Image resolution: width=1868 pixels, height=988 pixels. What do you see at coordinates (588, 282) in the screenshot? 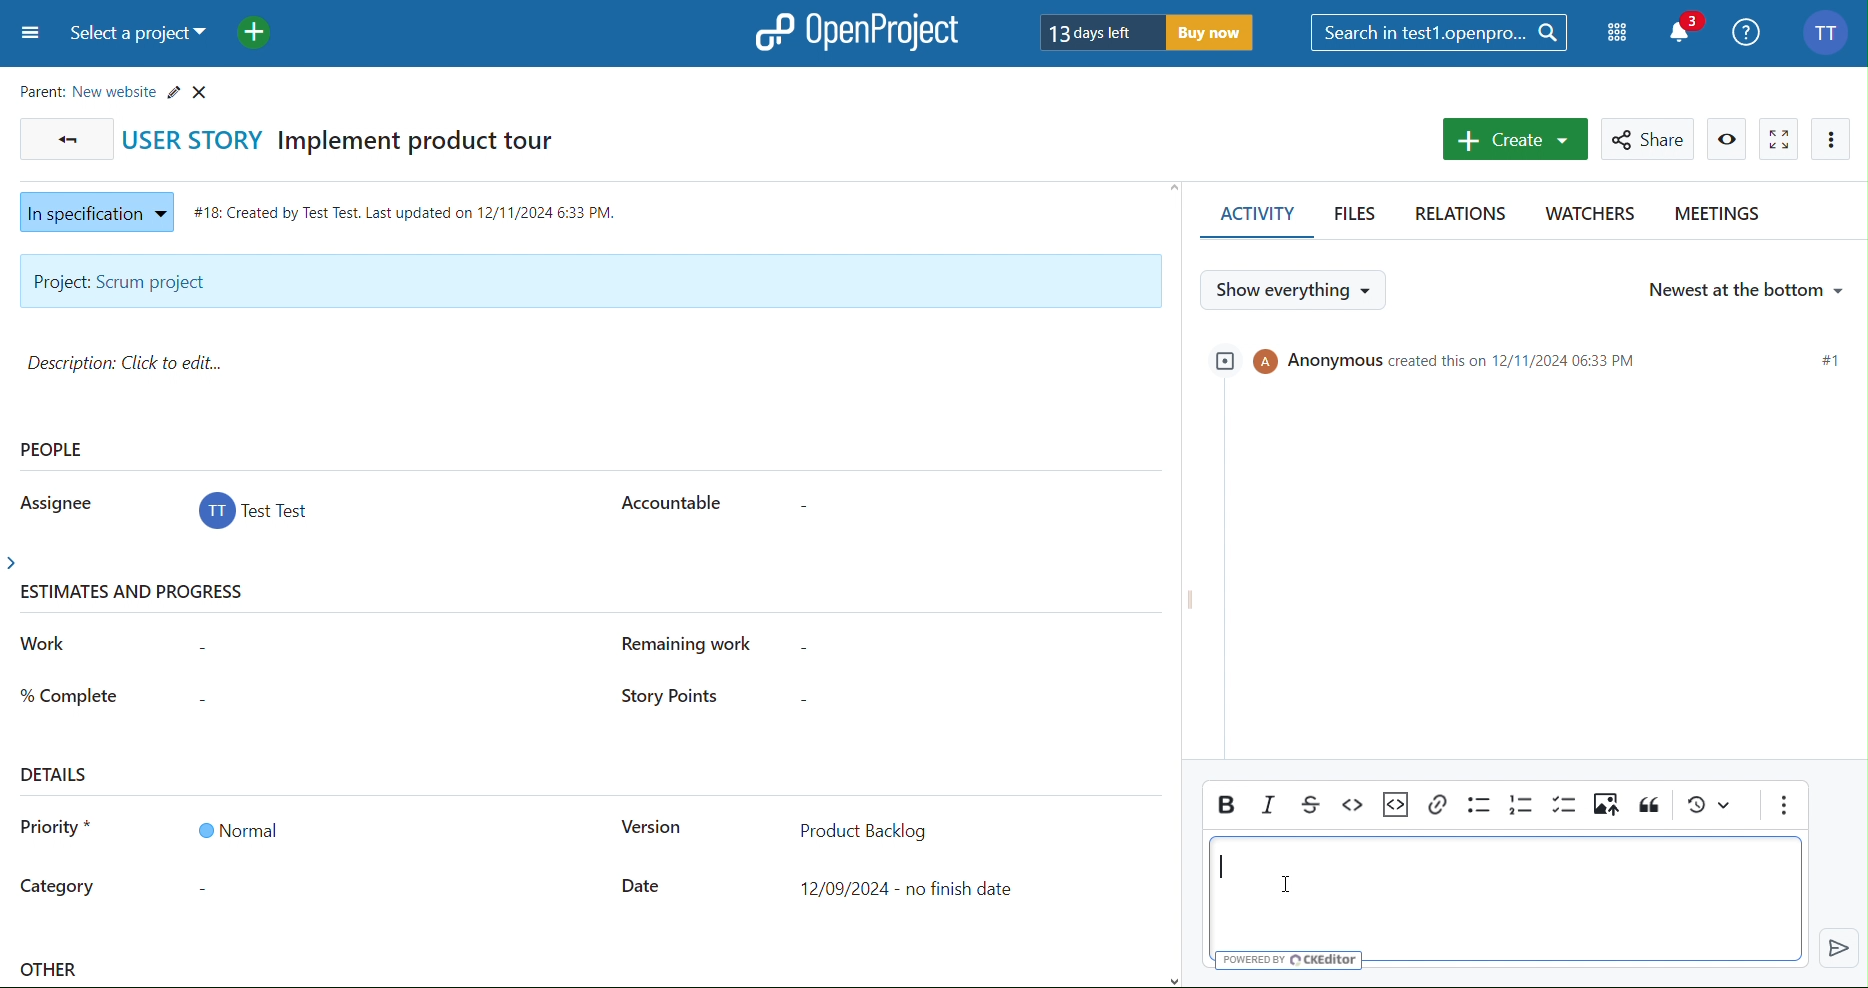
I see `Project: Scrum project` at bounding box center [588, 282].